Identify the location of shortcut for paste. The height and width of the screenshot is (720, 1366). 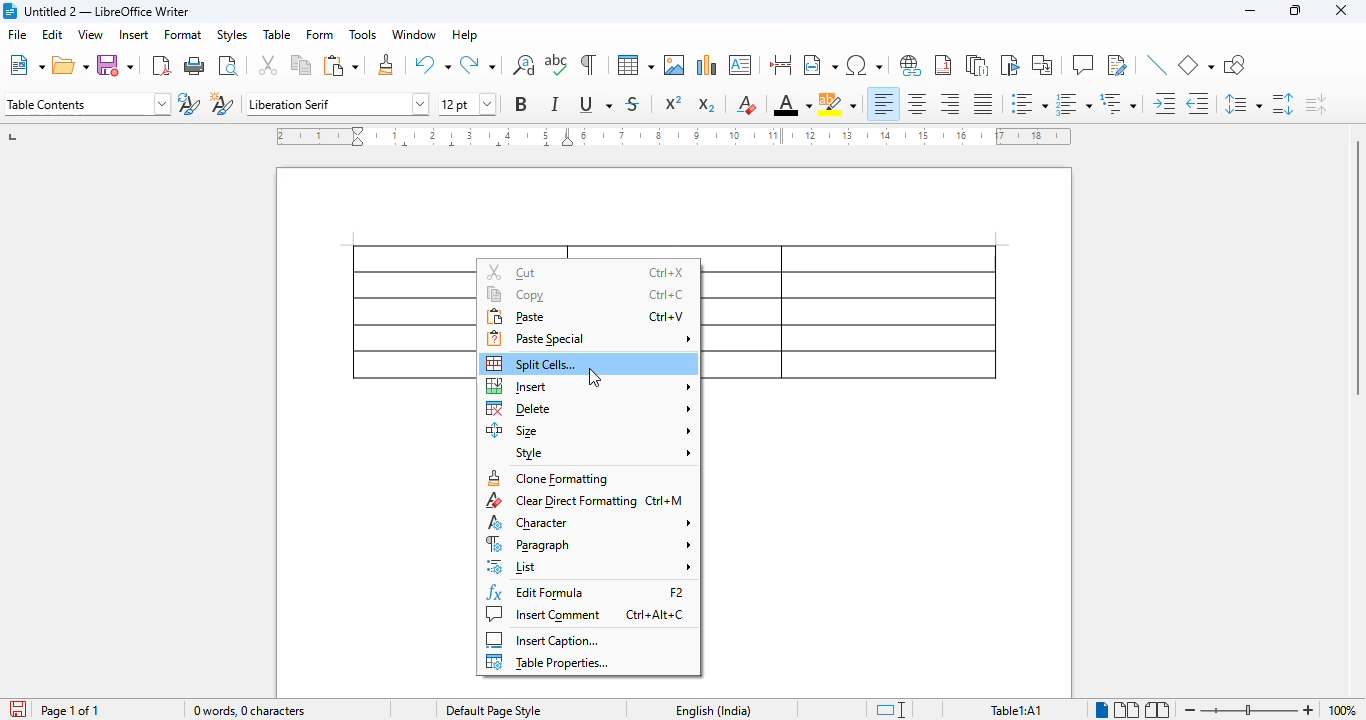
(667, 316).